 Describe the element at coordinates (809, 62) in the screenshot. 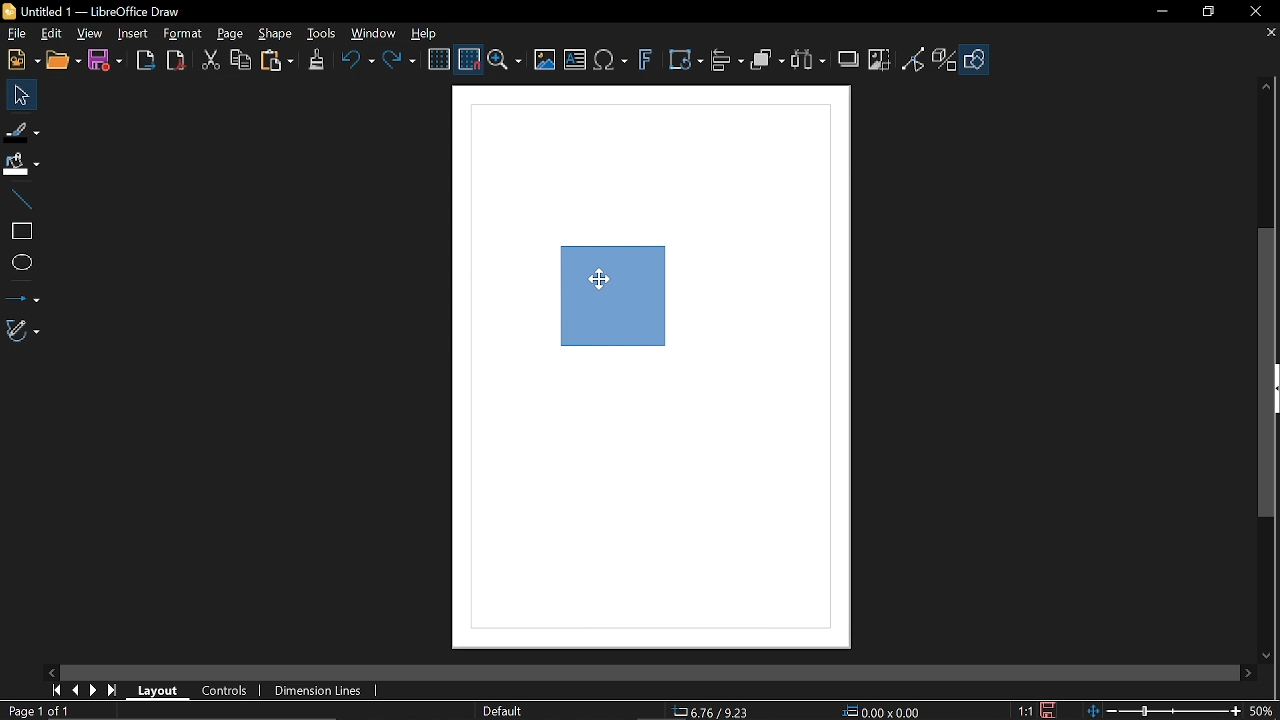

I see `Select at least three object to distribute` at that location.